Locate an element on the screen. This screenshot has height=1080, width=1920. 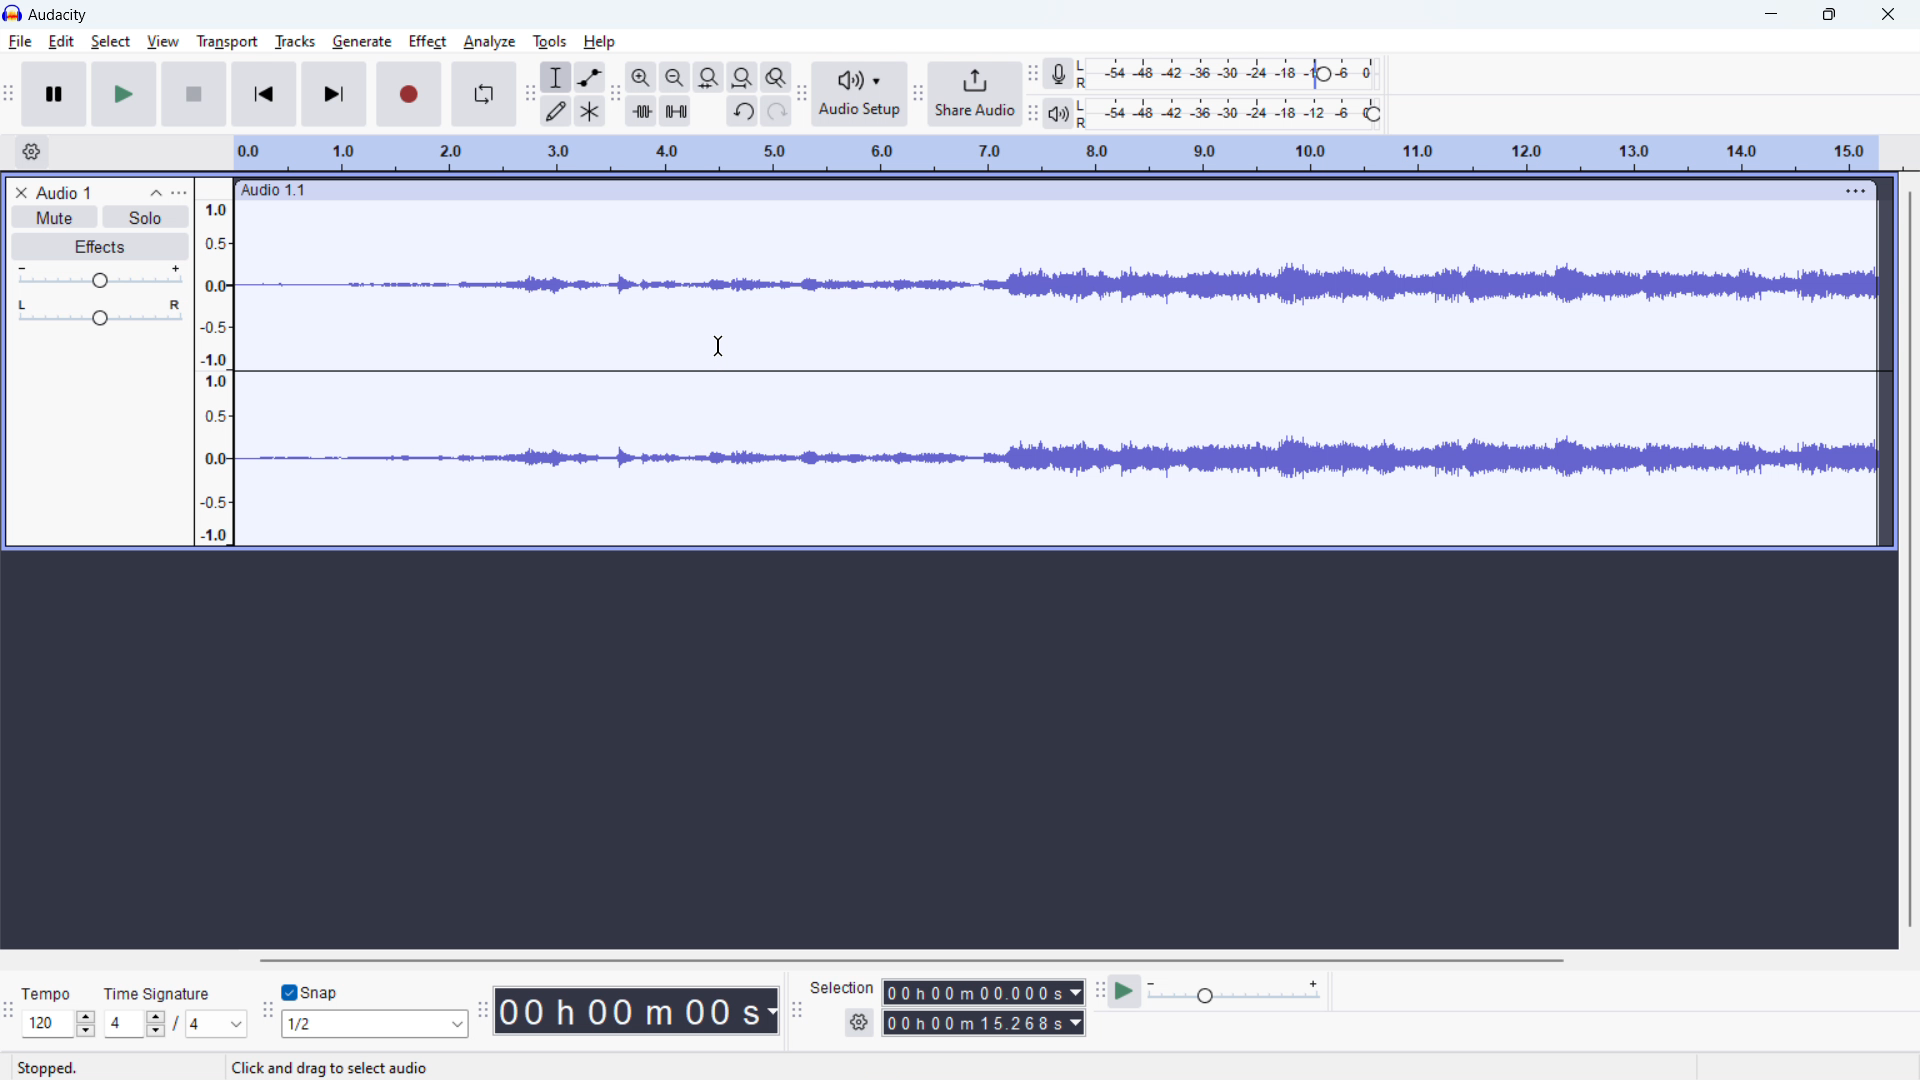
zoom out is located at coordinates (674, 77).